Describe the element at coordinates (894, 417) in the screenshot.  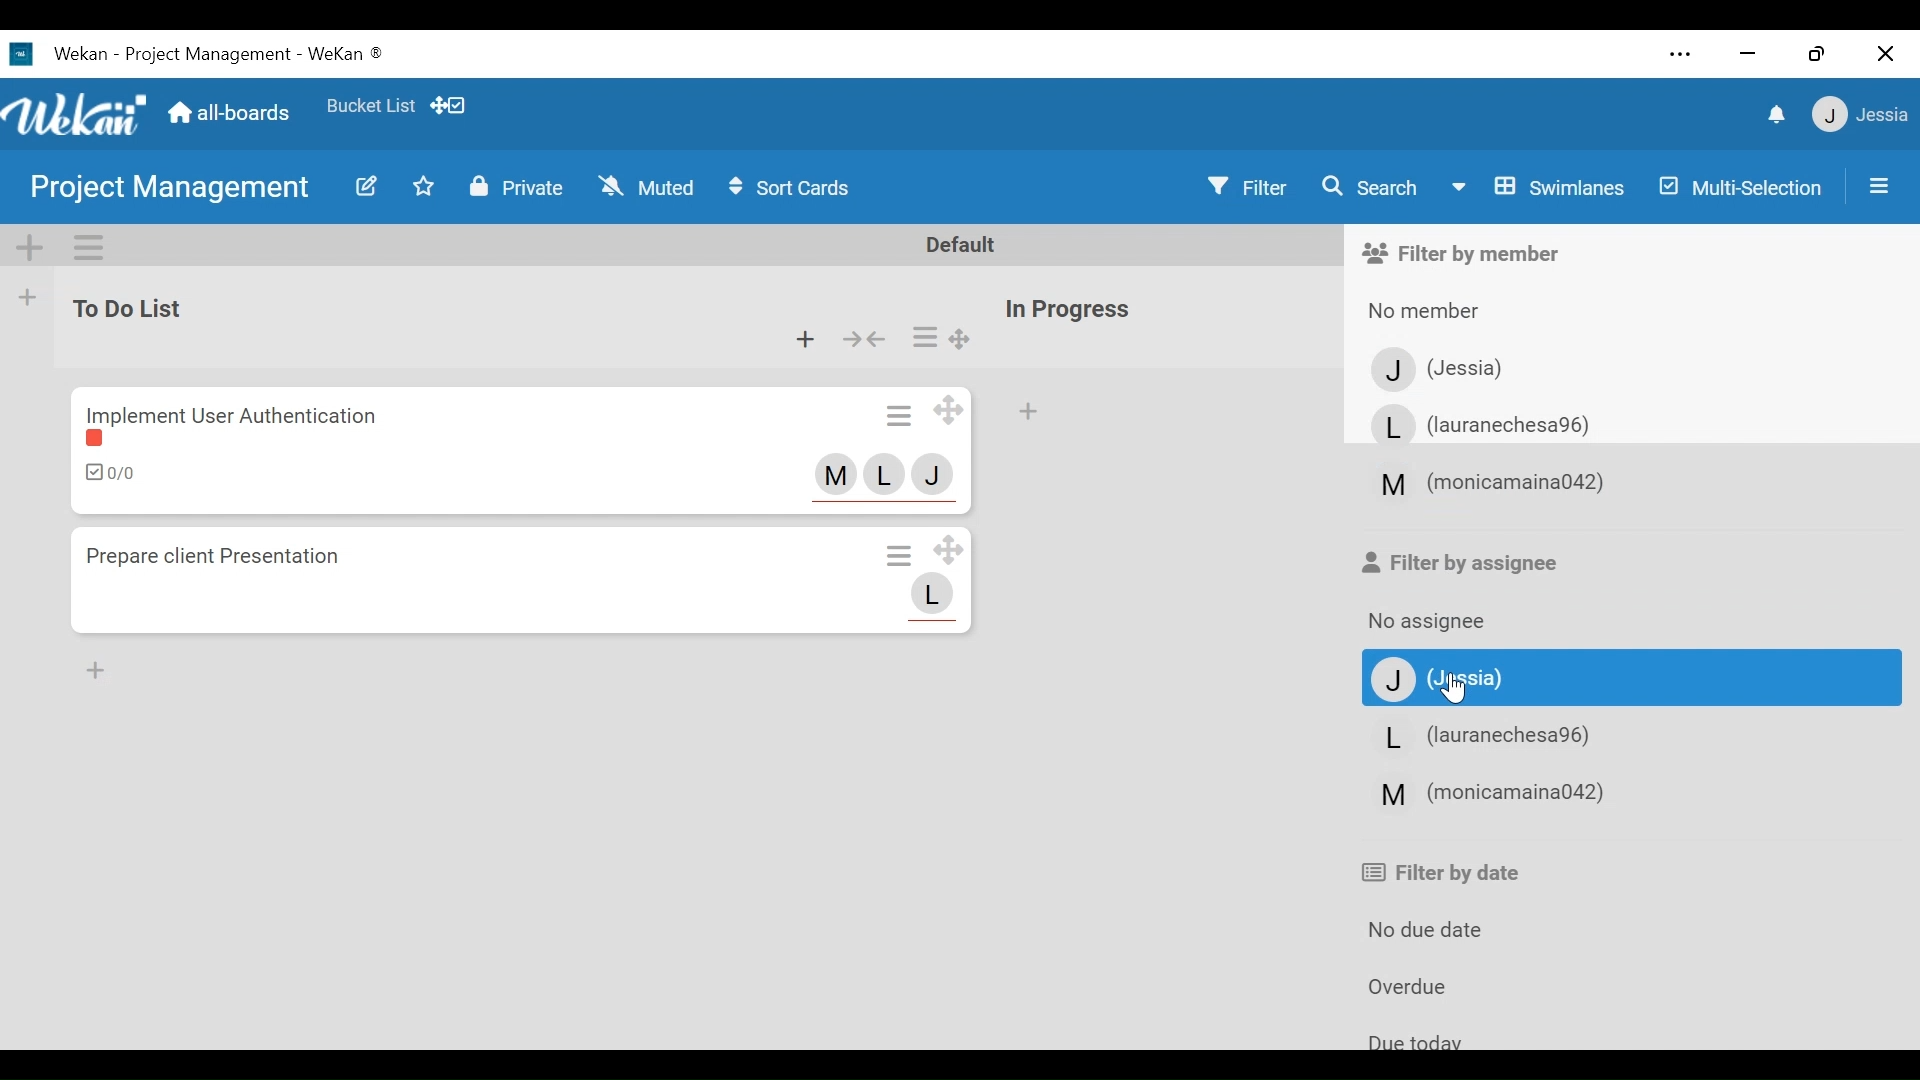
I see `Card actions` at that location.